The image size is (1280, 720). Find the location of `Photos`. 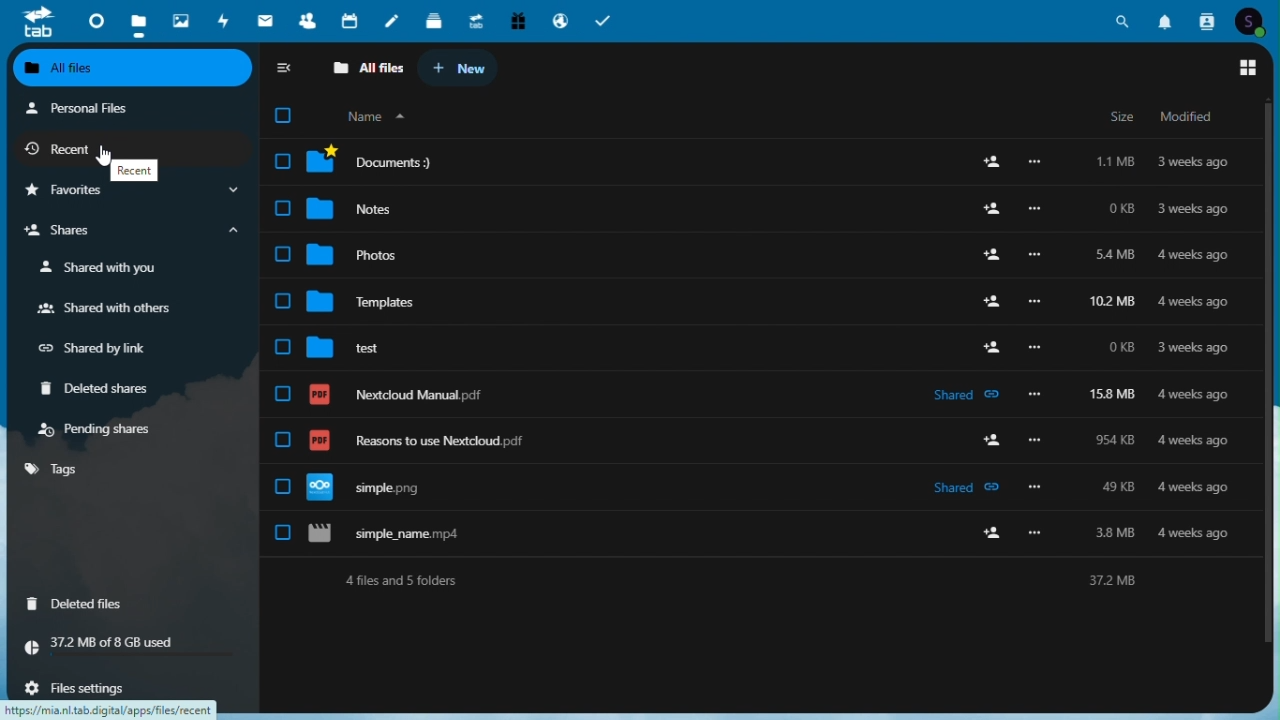

Photos is located at coordinates (751, 257).